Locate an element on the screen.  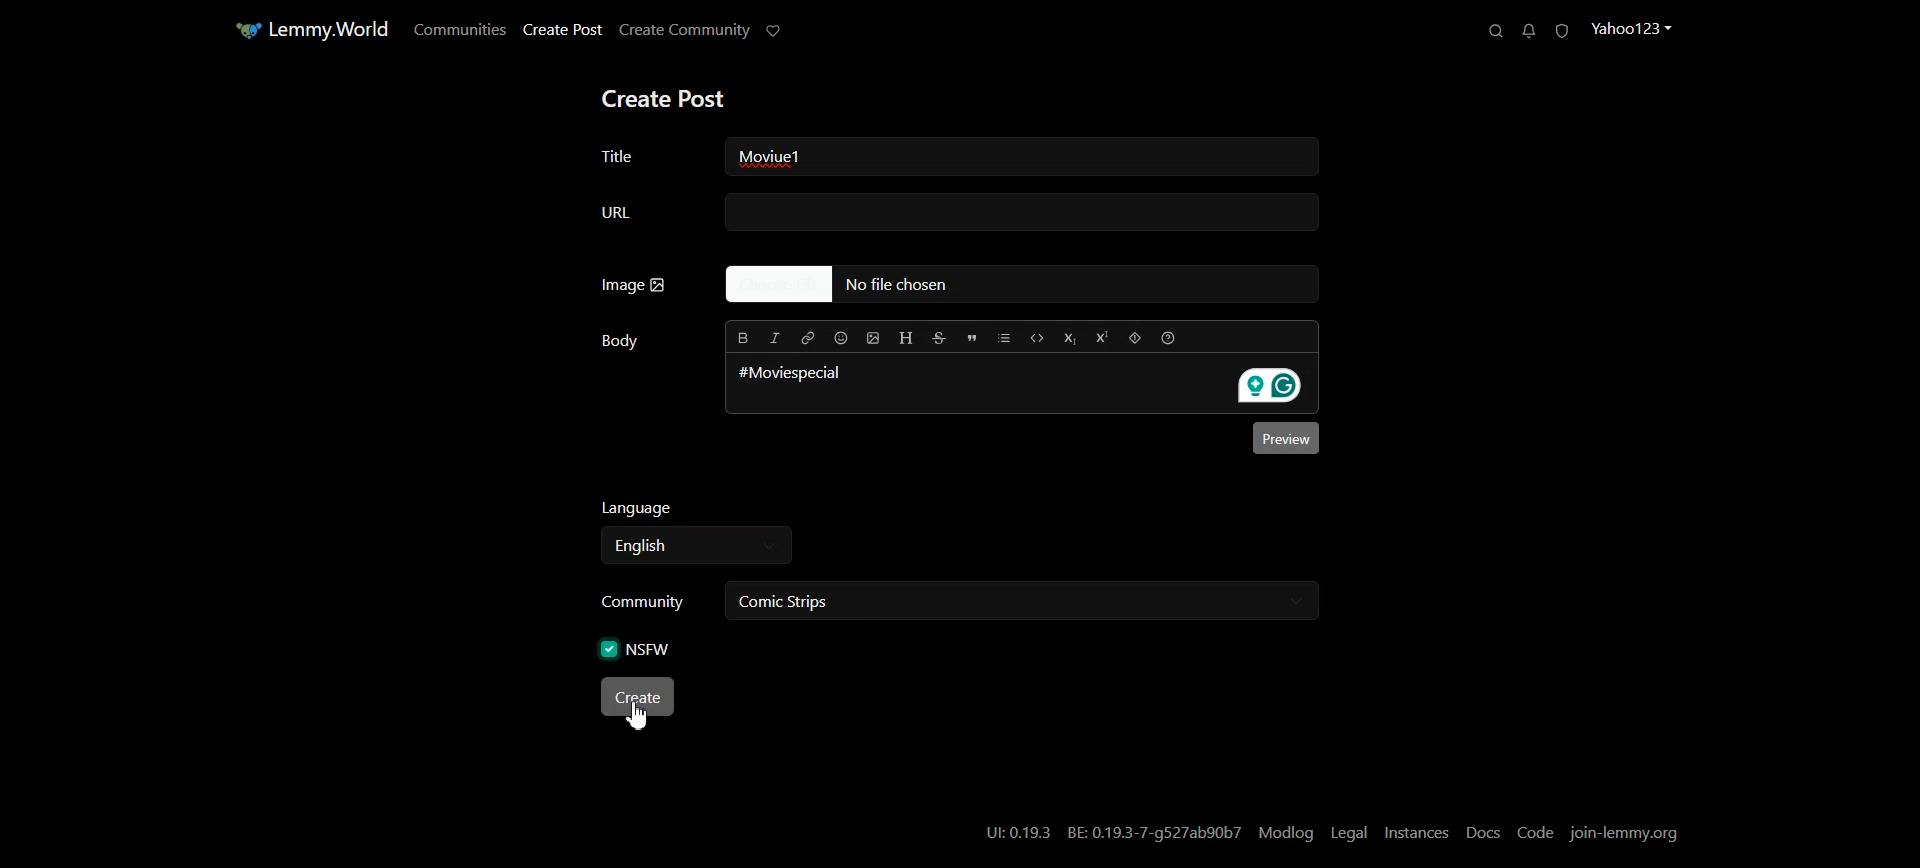
Unread Messages is located at coordinates (1526, 31).